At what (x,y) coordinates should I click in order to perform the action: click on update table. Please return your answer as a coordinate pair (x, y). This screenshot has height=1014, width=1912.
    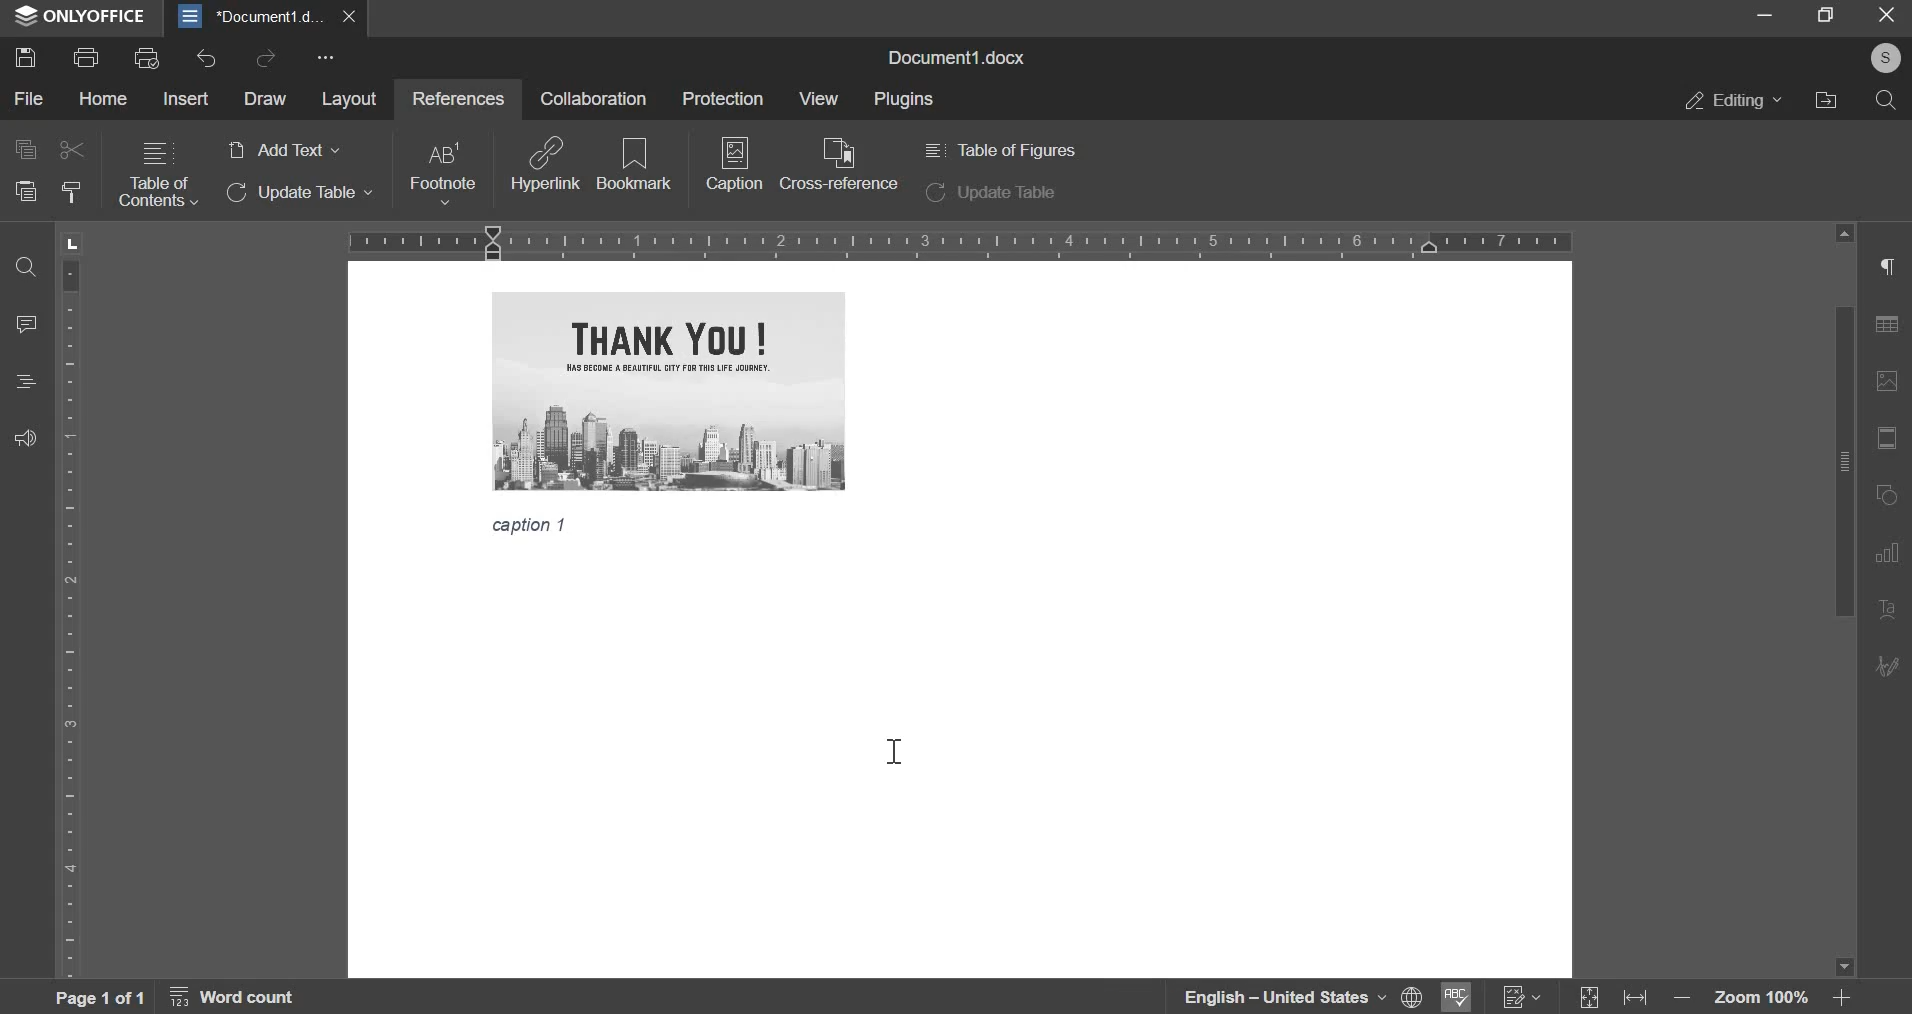
    Looking at the image, I should click on (301, 193).